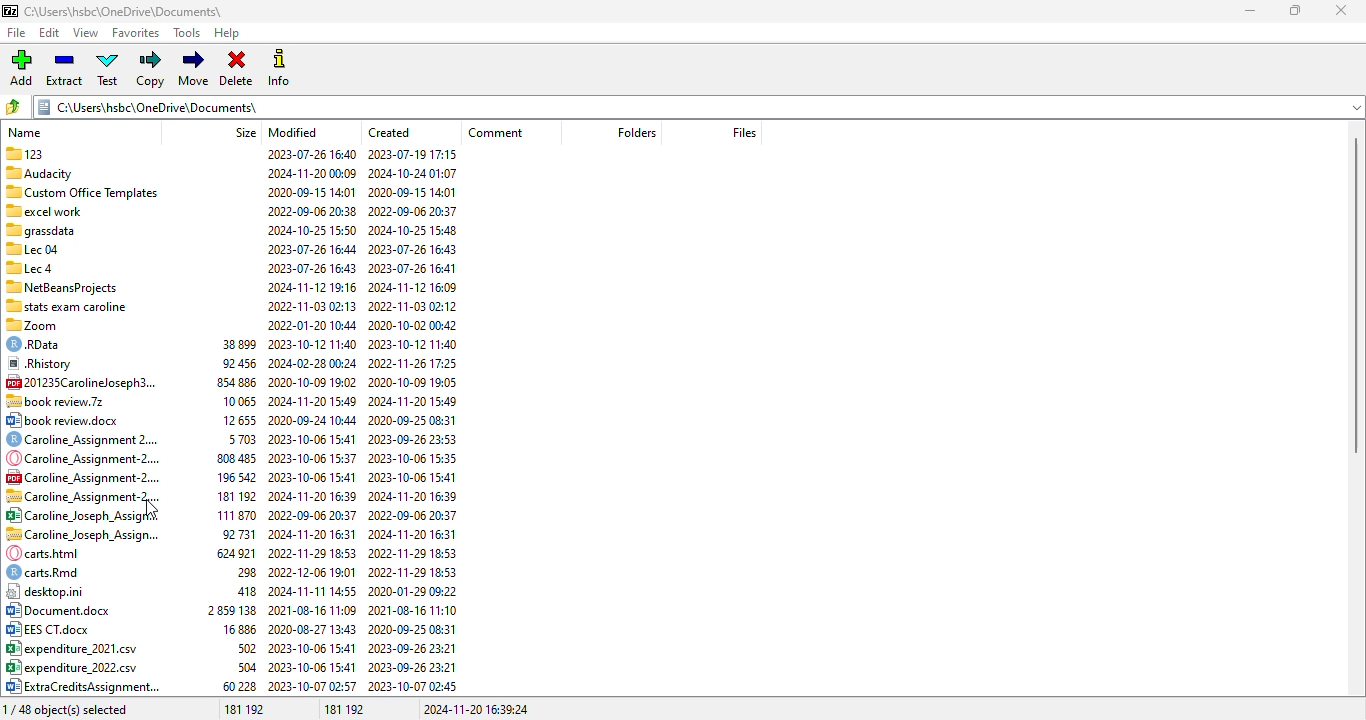 This screenshot has width=1366, height=720. What do you see at coordinates (293, 132) in the screenshot?
I see `modified` at bounding box center [293, 132].